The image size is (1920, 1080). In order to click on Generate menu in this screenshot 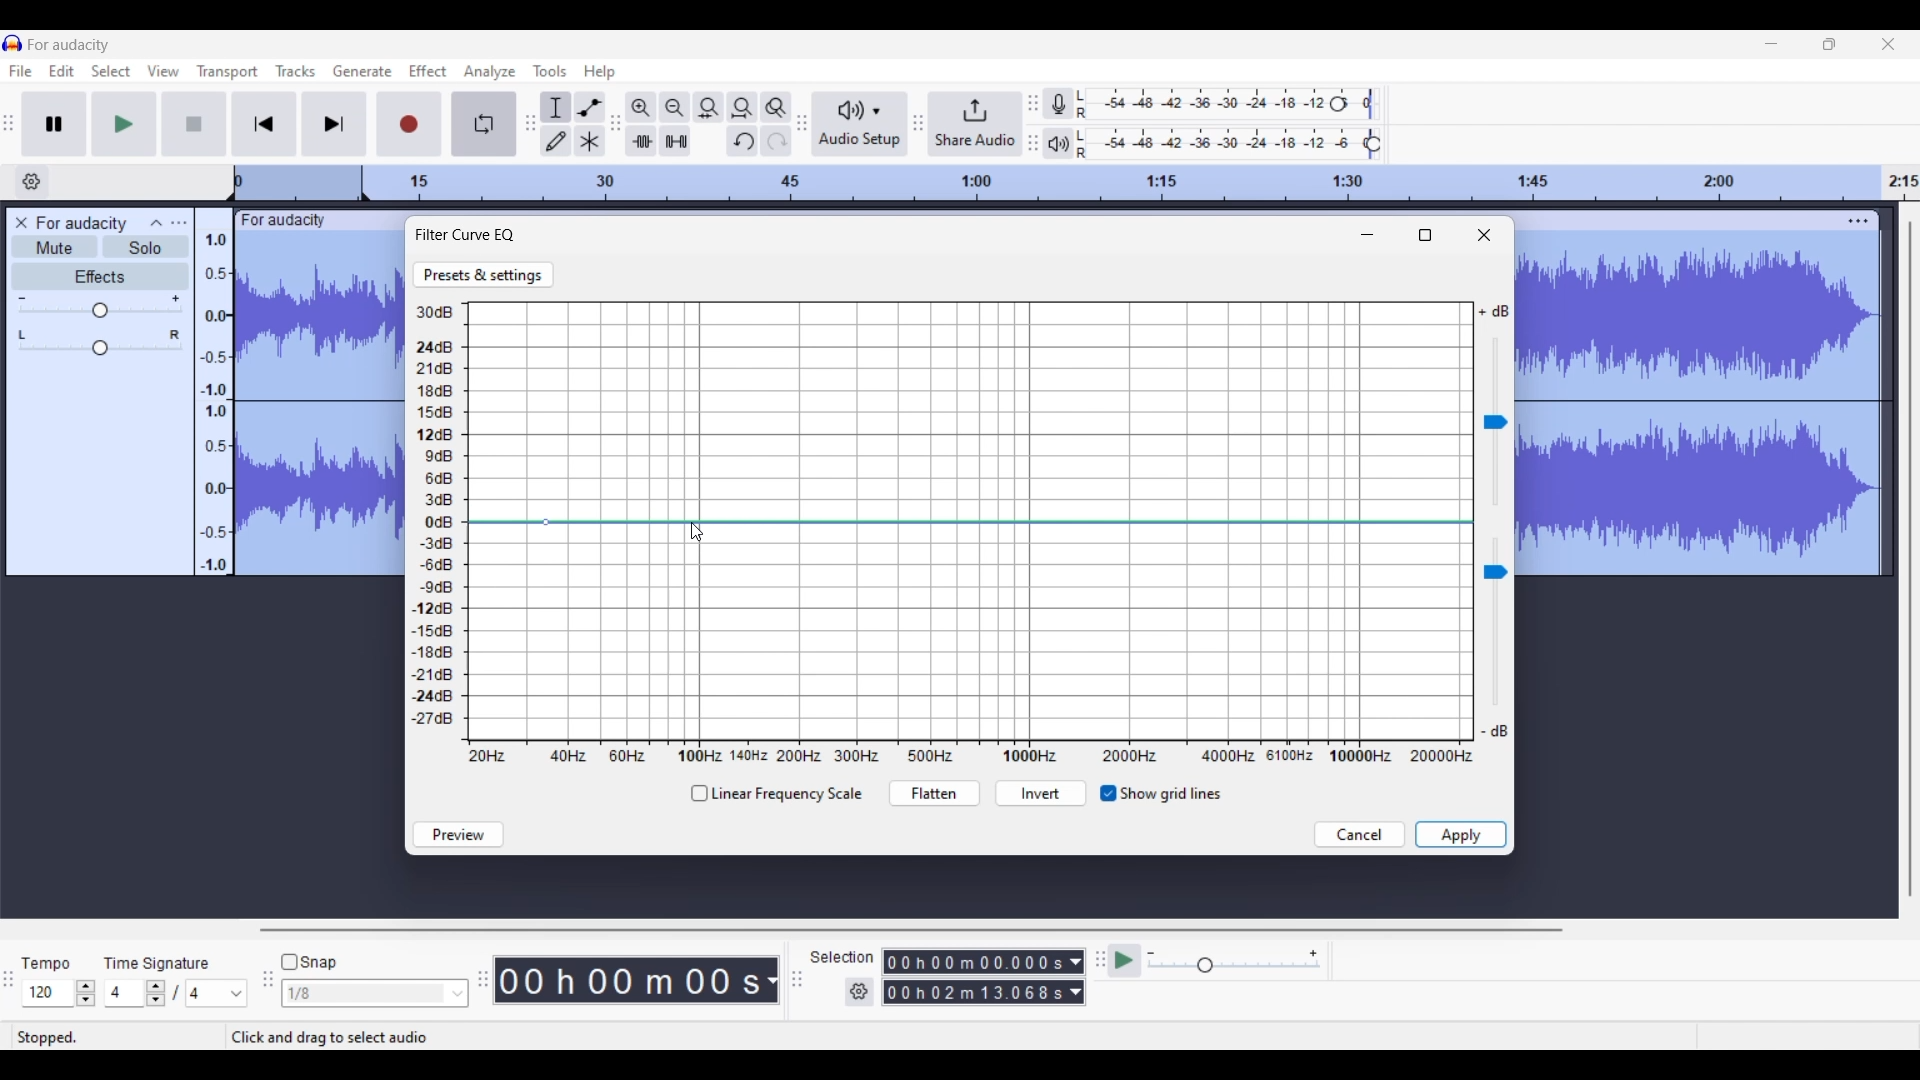, I will do `click(358, 73)`.